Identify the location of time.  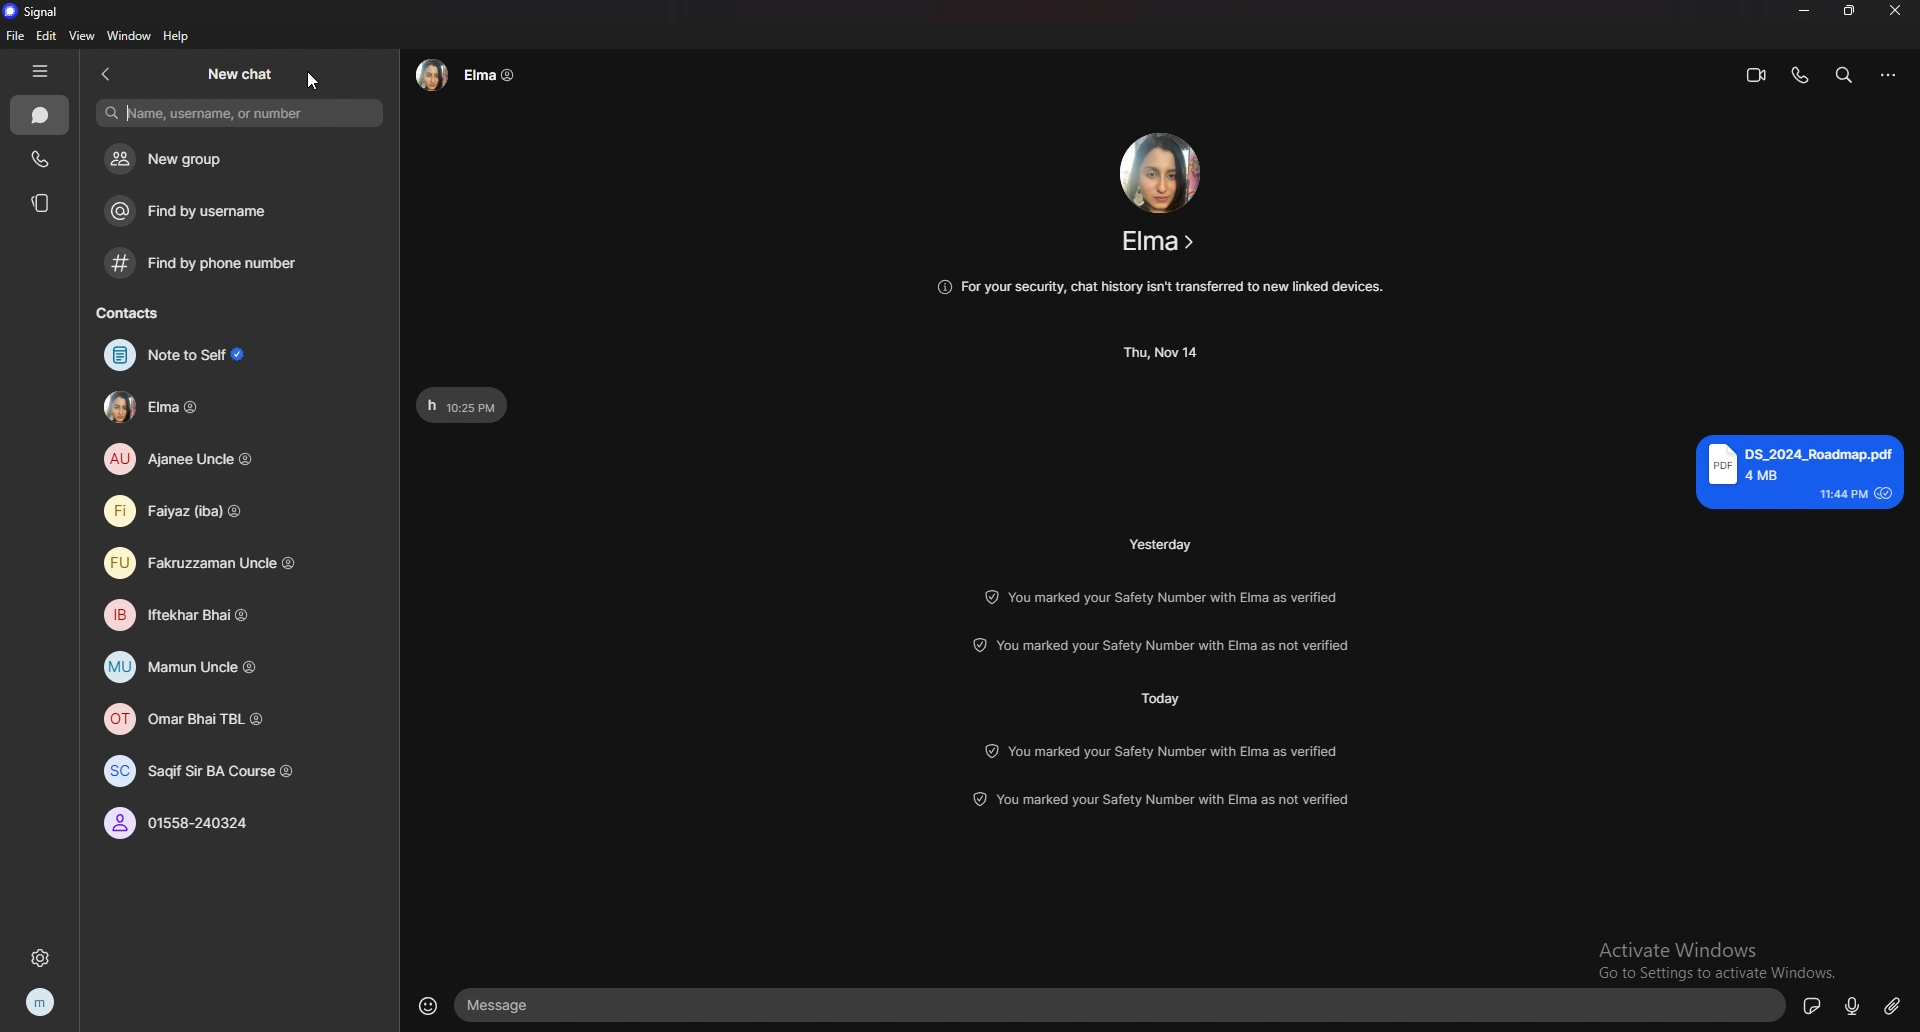
(1164, 543).